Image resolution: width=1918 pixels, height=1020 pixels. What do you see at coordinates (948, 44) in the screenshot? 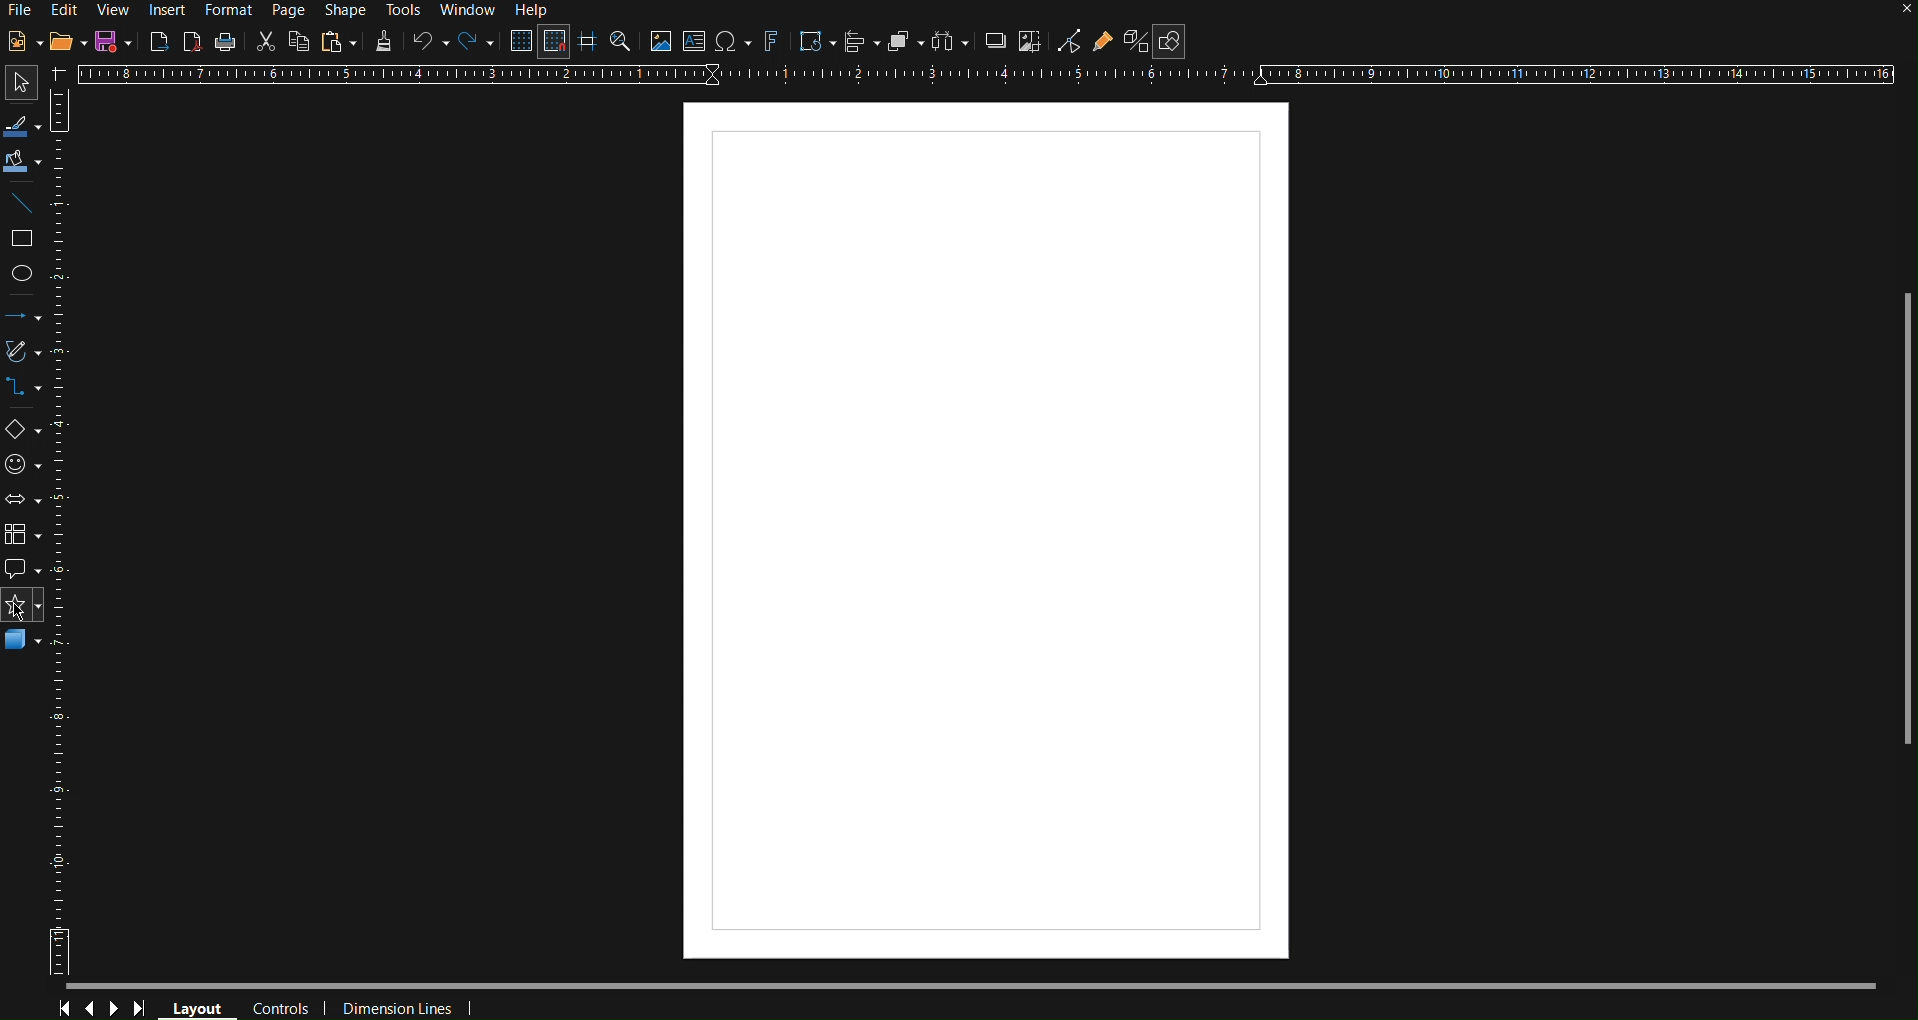
I see `Distribute Objects` at bounding box center [948, 44].